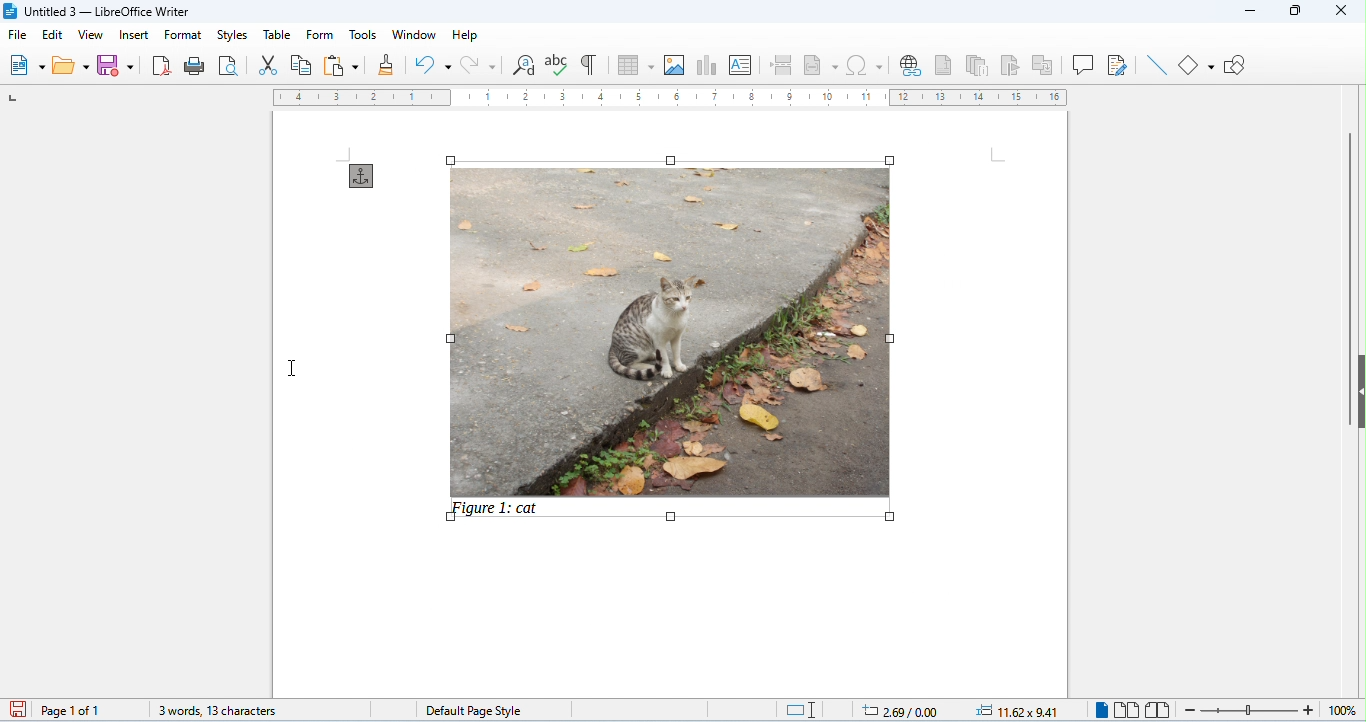  What do you see at coordinates (1084, 64) in the screenshot?
I see `insert comment` at bounding box center [1084, 64].